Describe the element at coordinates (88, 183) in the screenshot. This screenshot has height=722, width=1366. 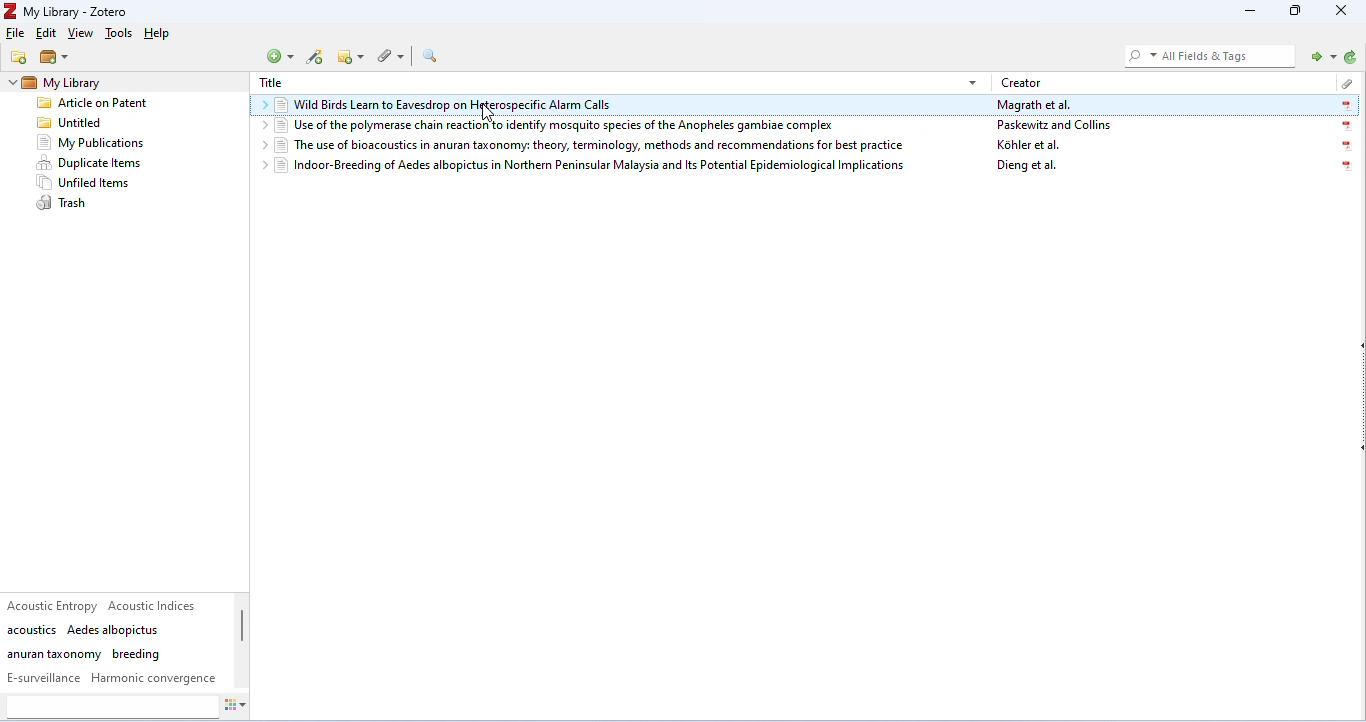
I see `unfiled items` at that location.